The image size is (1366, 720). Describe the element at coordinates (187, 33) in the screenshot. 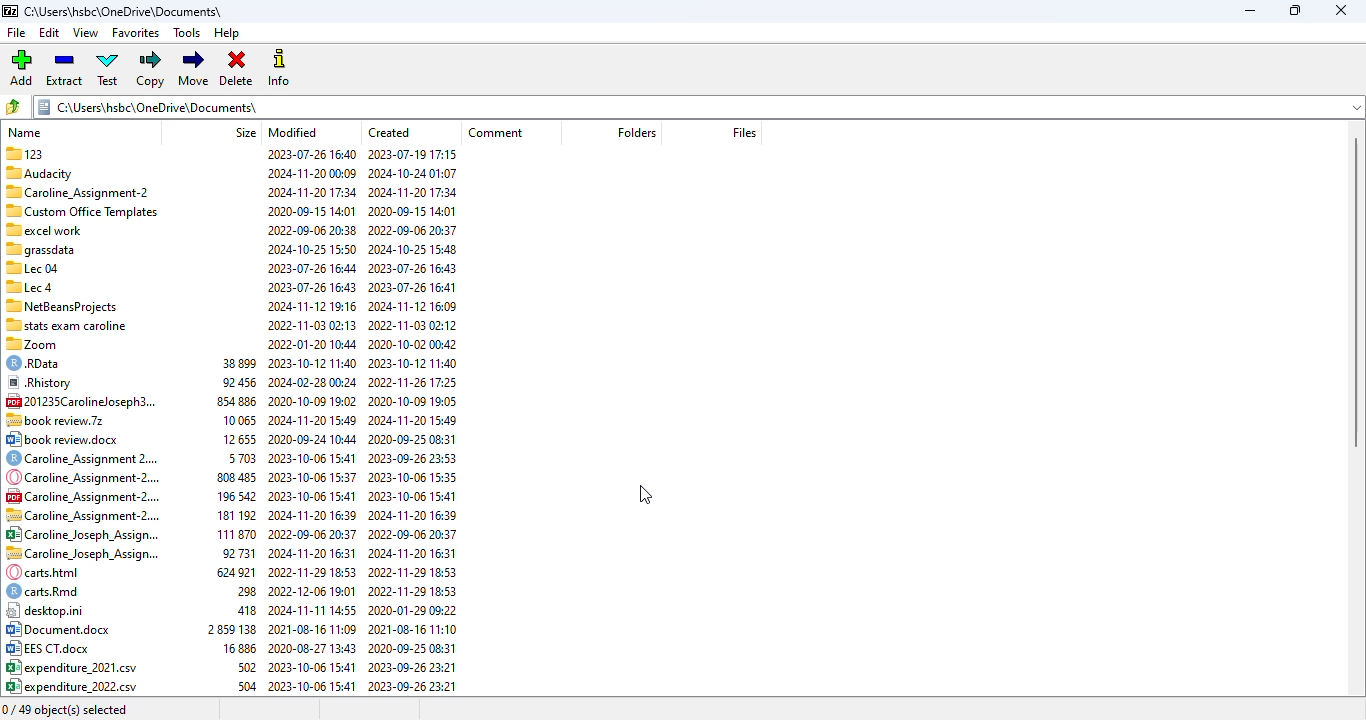

I see `tools` at that location.